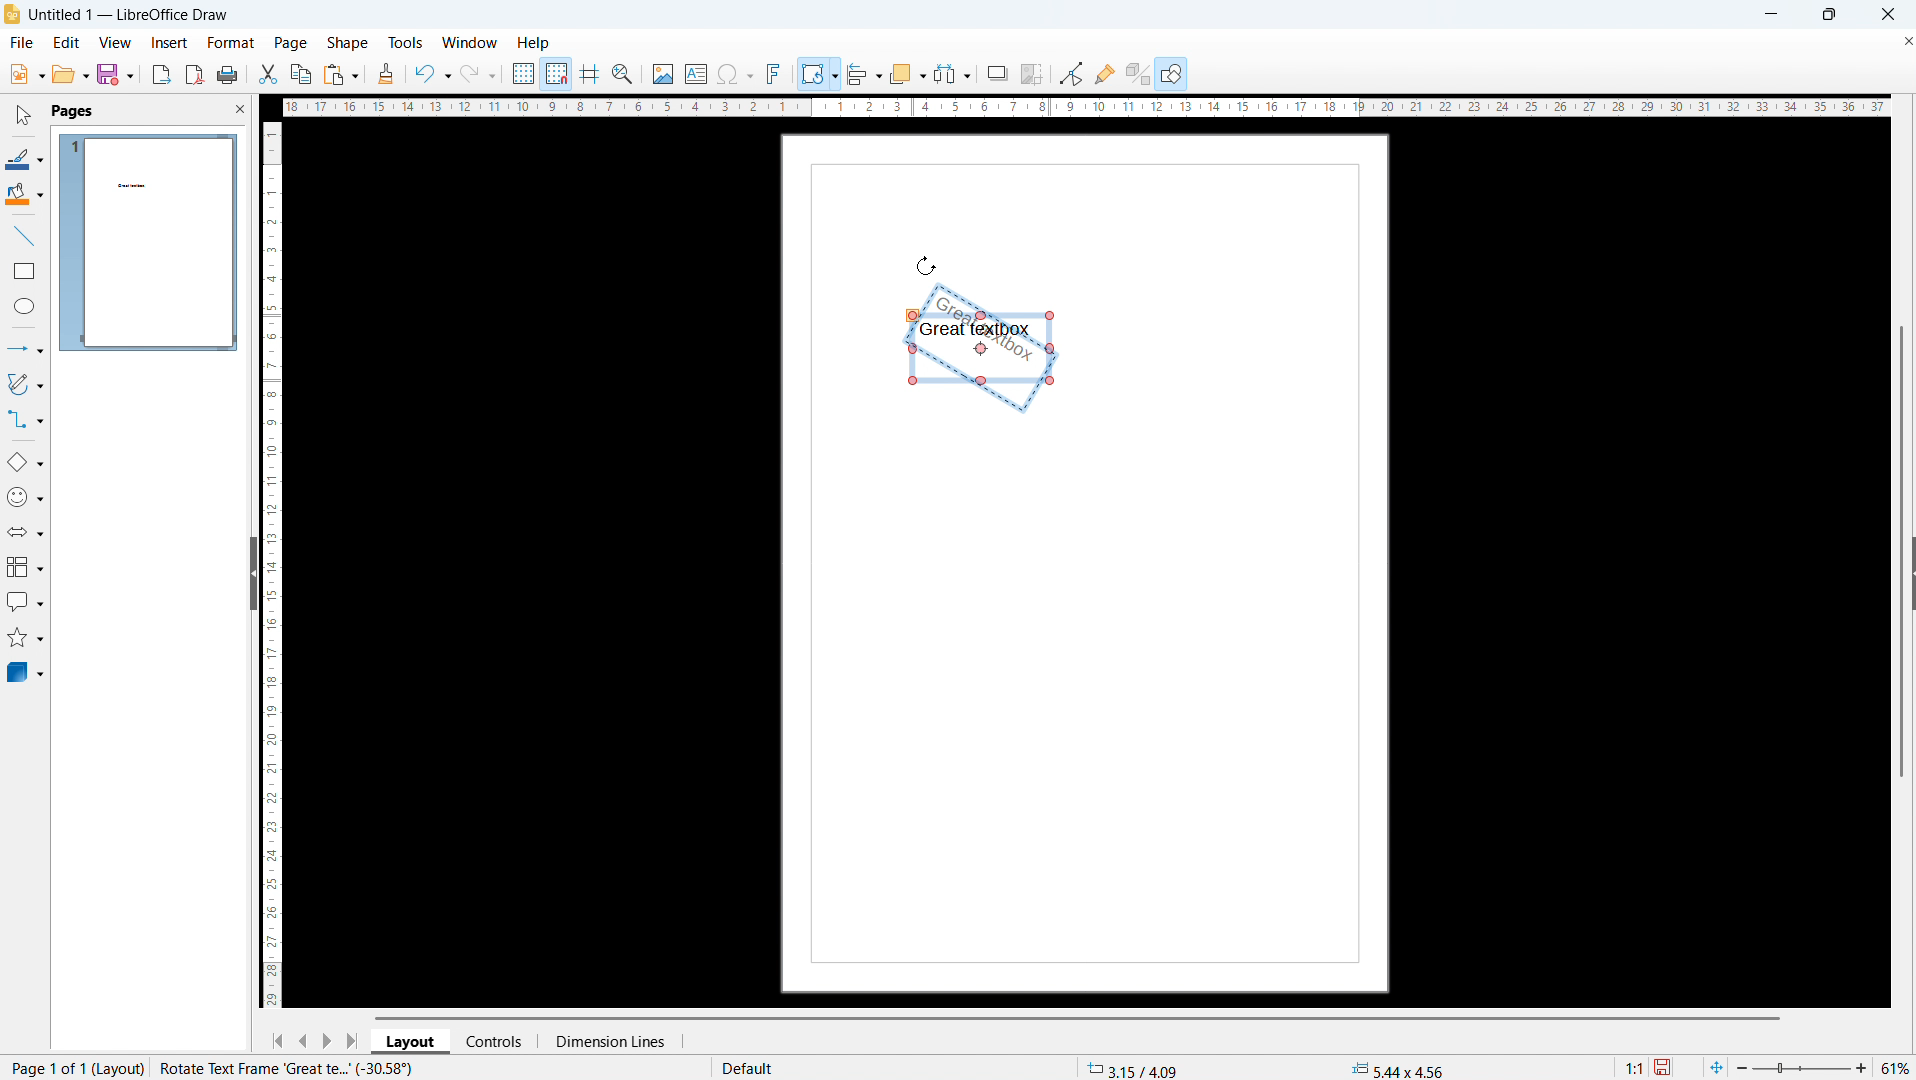 The width and height of the screenshot is (1916, 1080). I want to click on stars and banners, so click(25, 638).